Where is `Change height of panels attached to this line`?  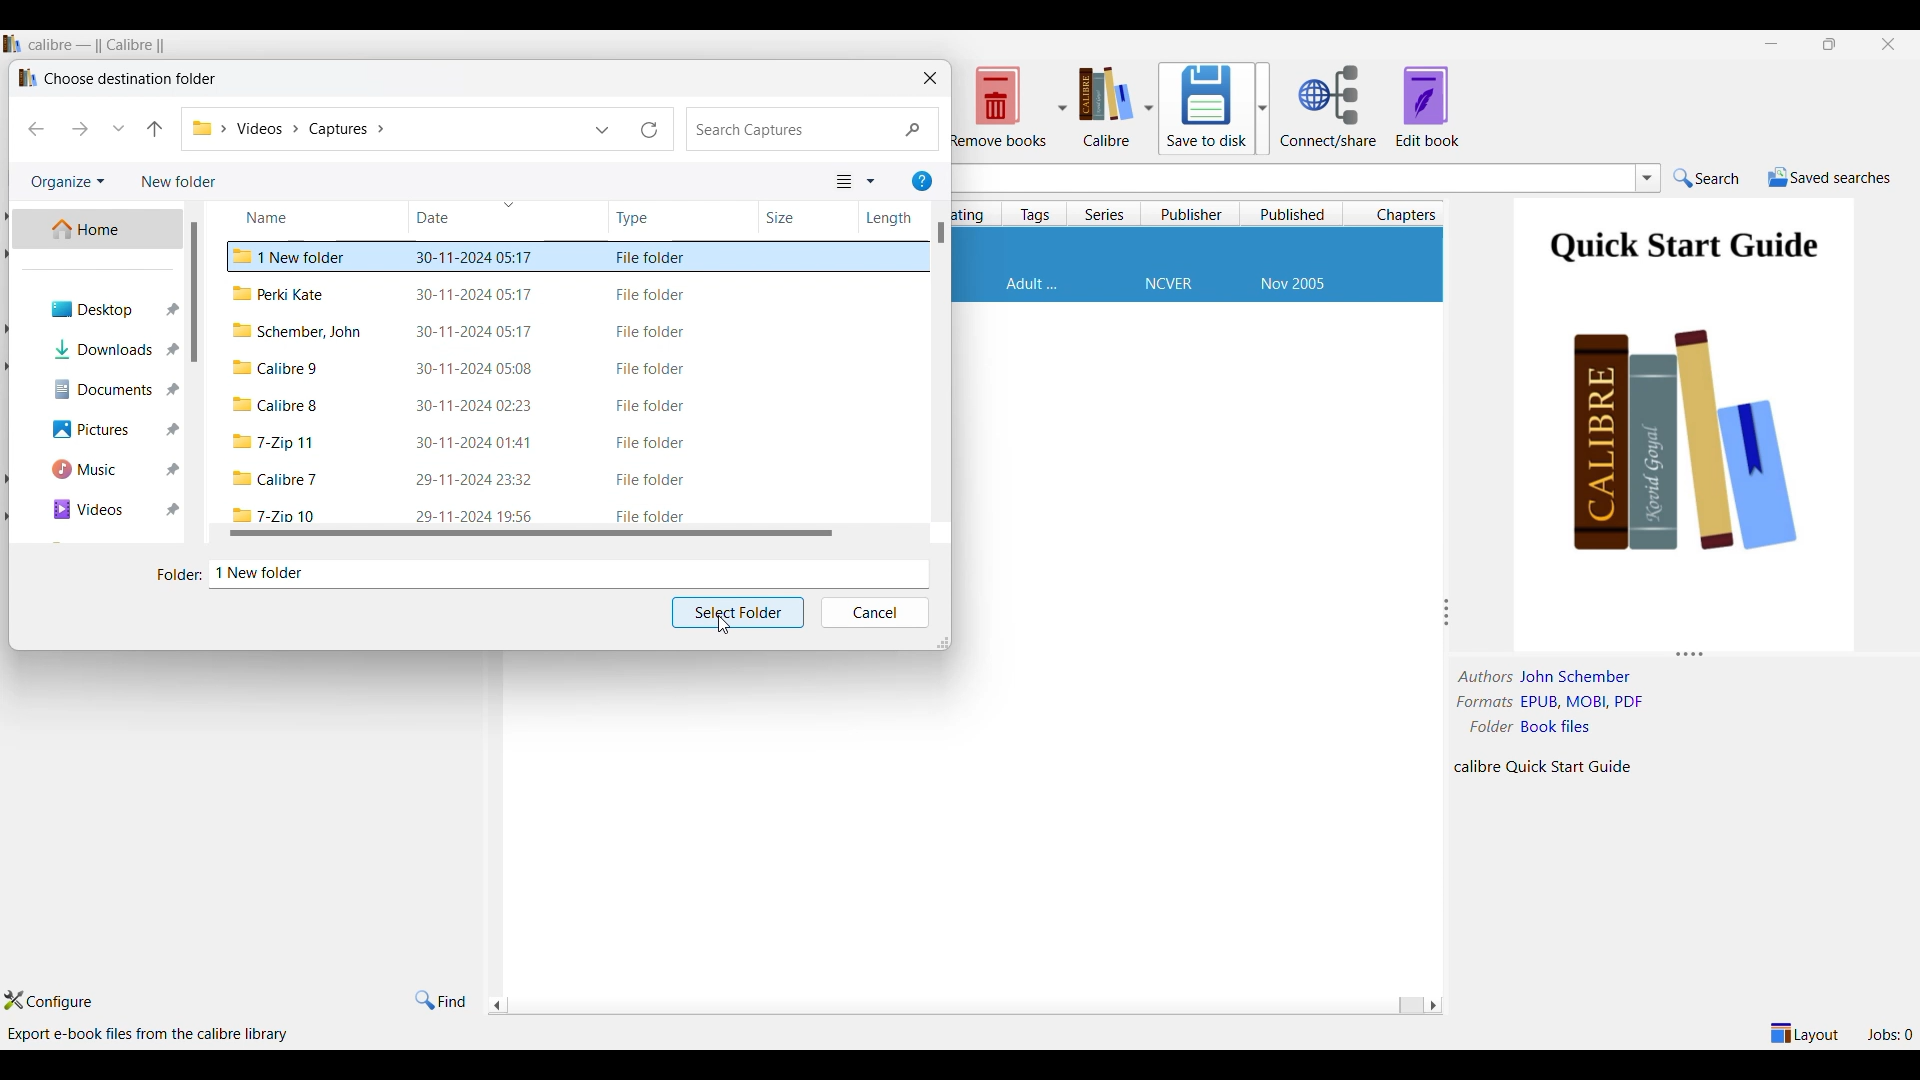
Change height of panels attached to this line is located at coordinates (1679, 651).